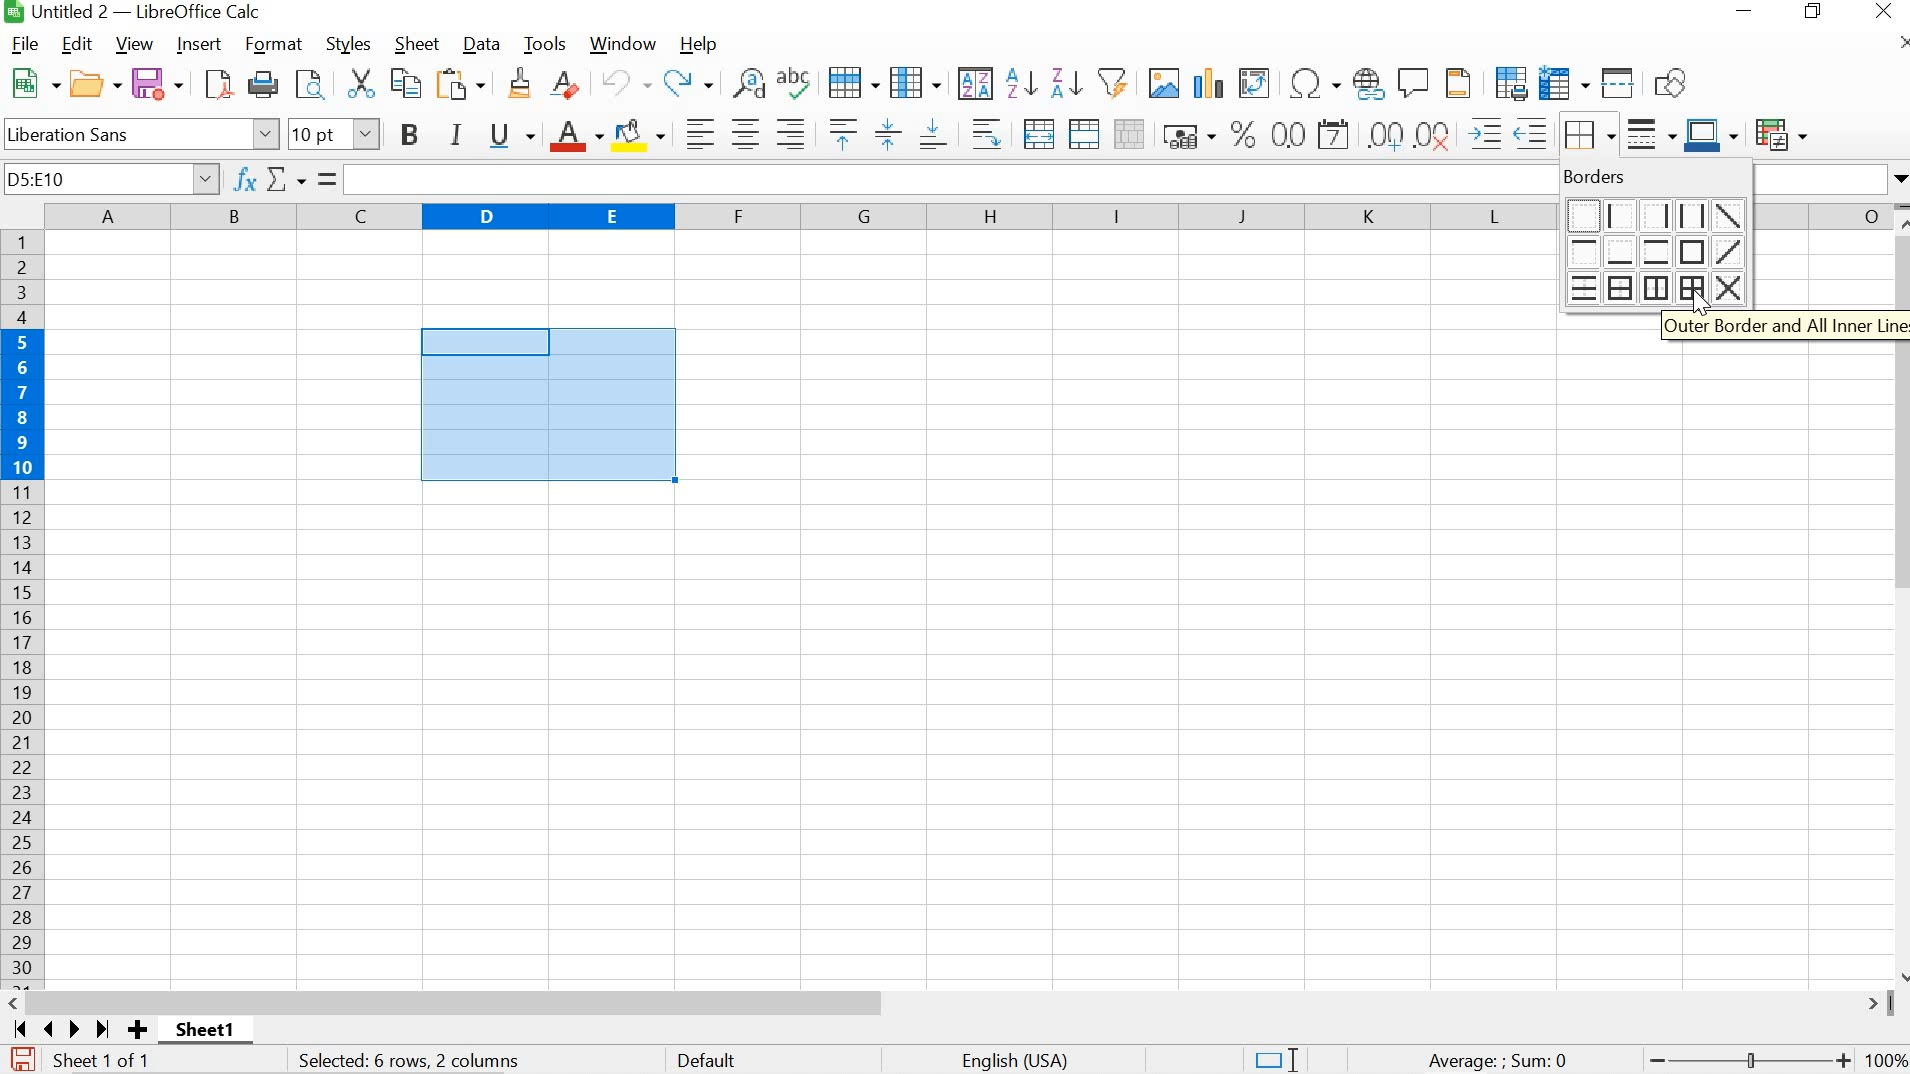 The height and width of the screenshot is (1074, 1910). What do you see at coordinates (415, 43) in the screenshot?
I see `SHEET` at bounding box center [415, 43].